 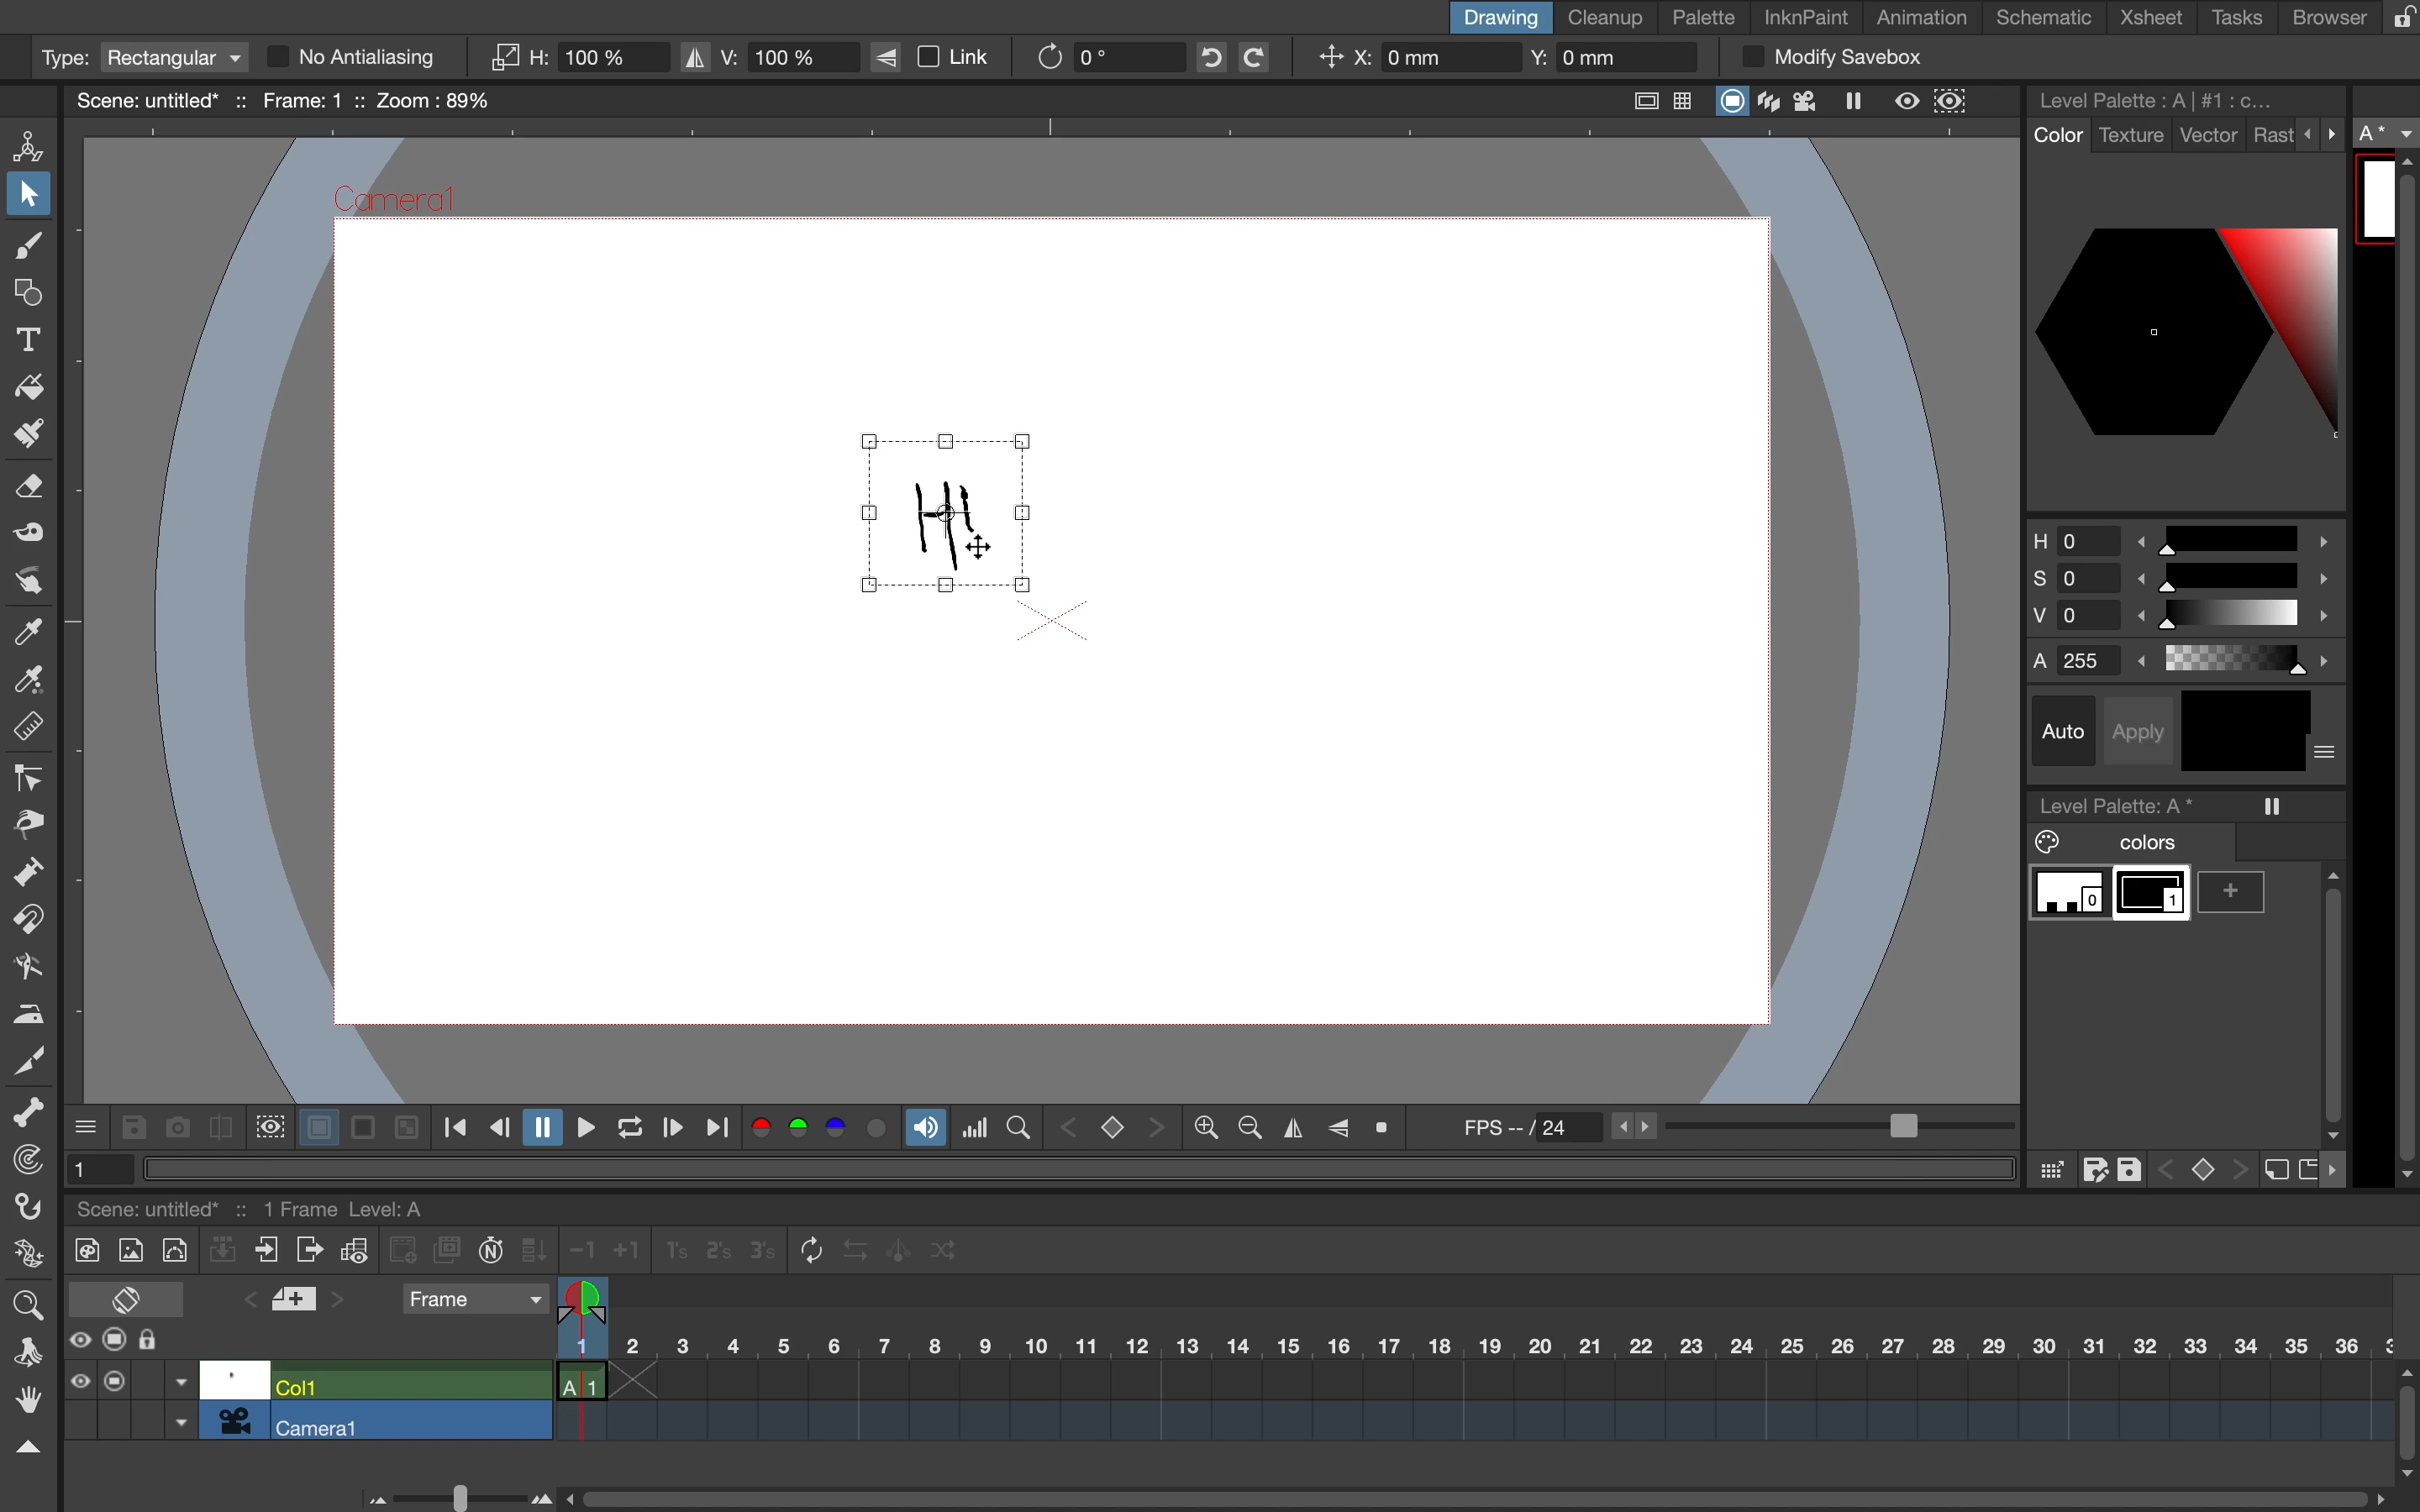 I want to click on cleanup, so click(x=1607, y=16).